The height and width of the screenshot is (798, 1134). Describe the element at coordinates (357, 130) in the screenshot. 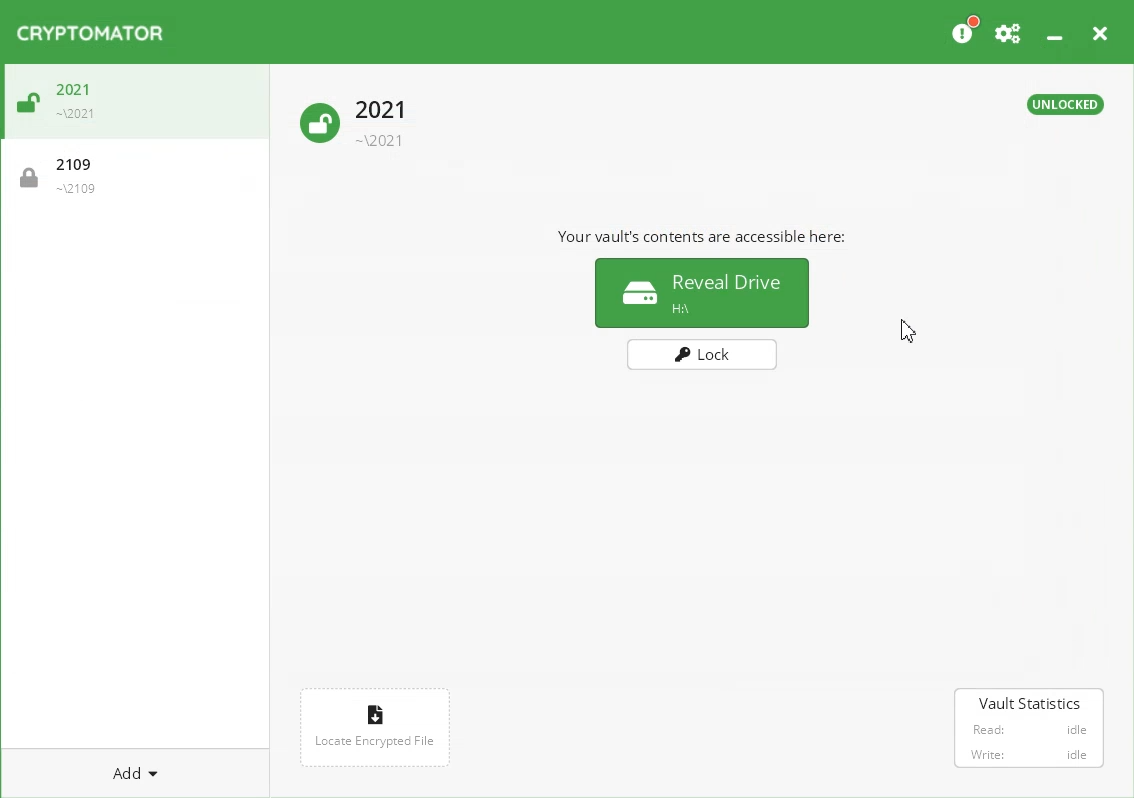

I see `Unlock Vault` at that location.